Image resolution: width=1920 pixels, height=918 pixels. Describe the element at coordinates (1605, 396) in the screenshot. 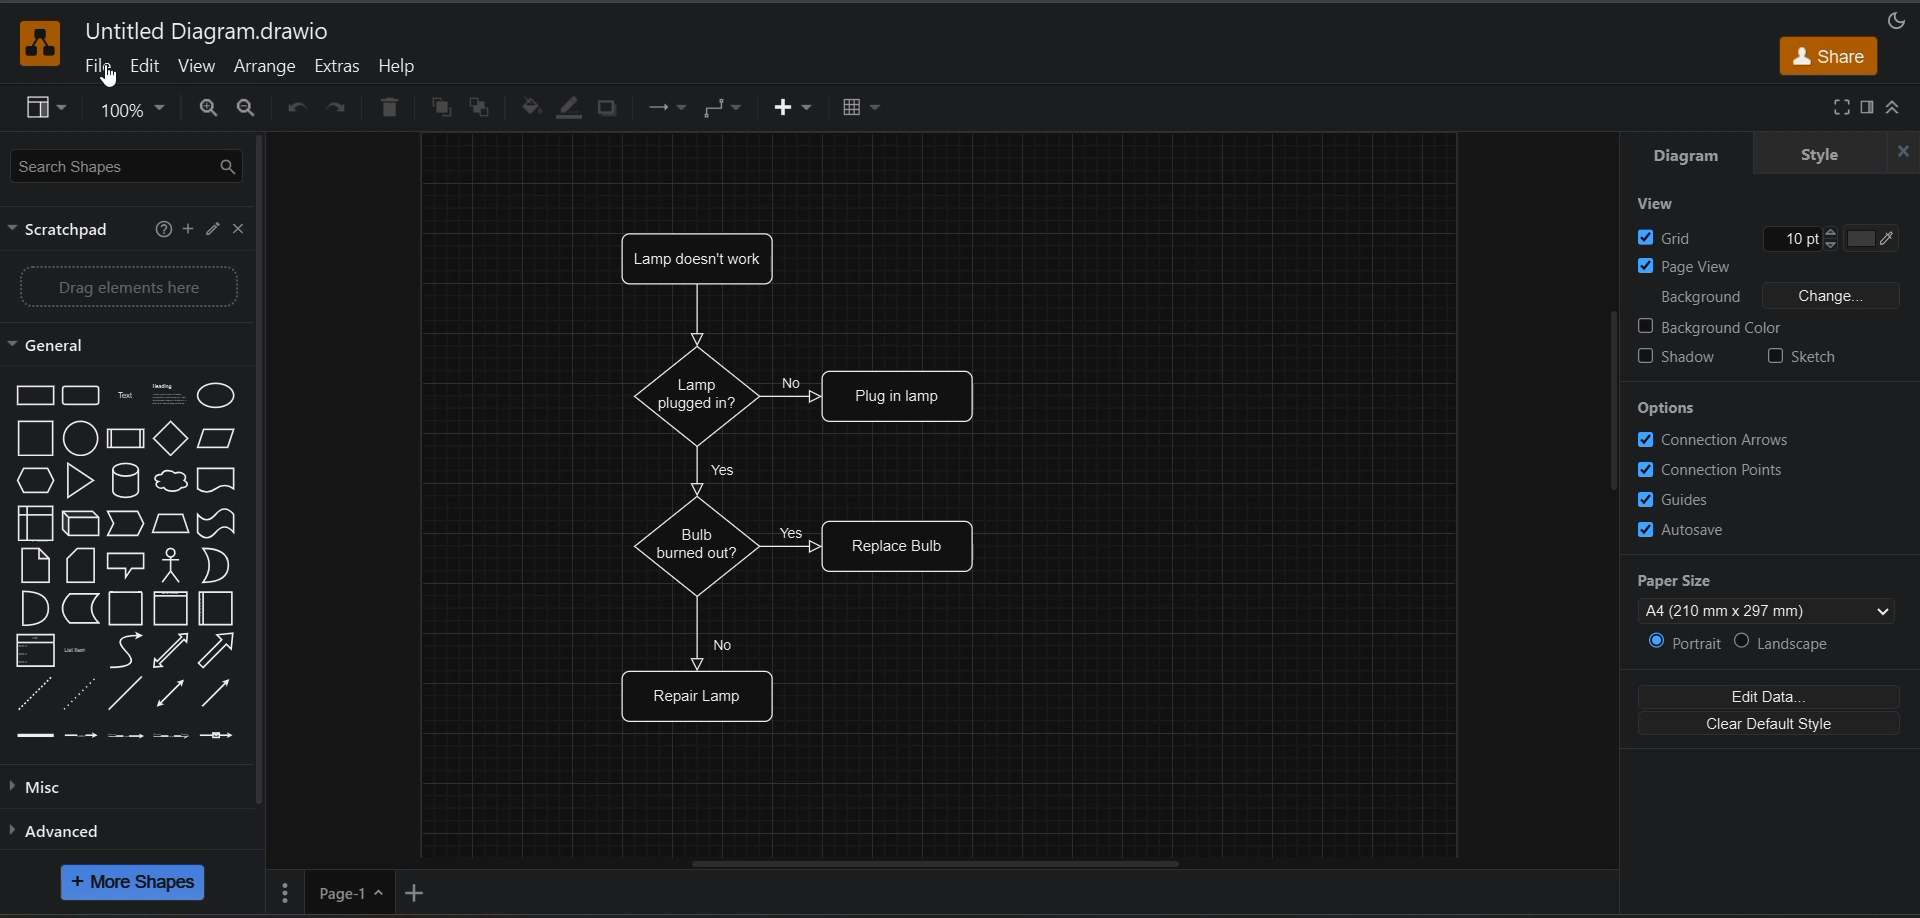

I see `vertical scroll bar` at that location.